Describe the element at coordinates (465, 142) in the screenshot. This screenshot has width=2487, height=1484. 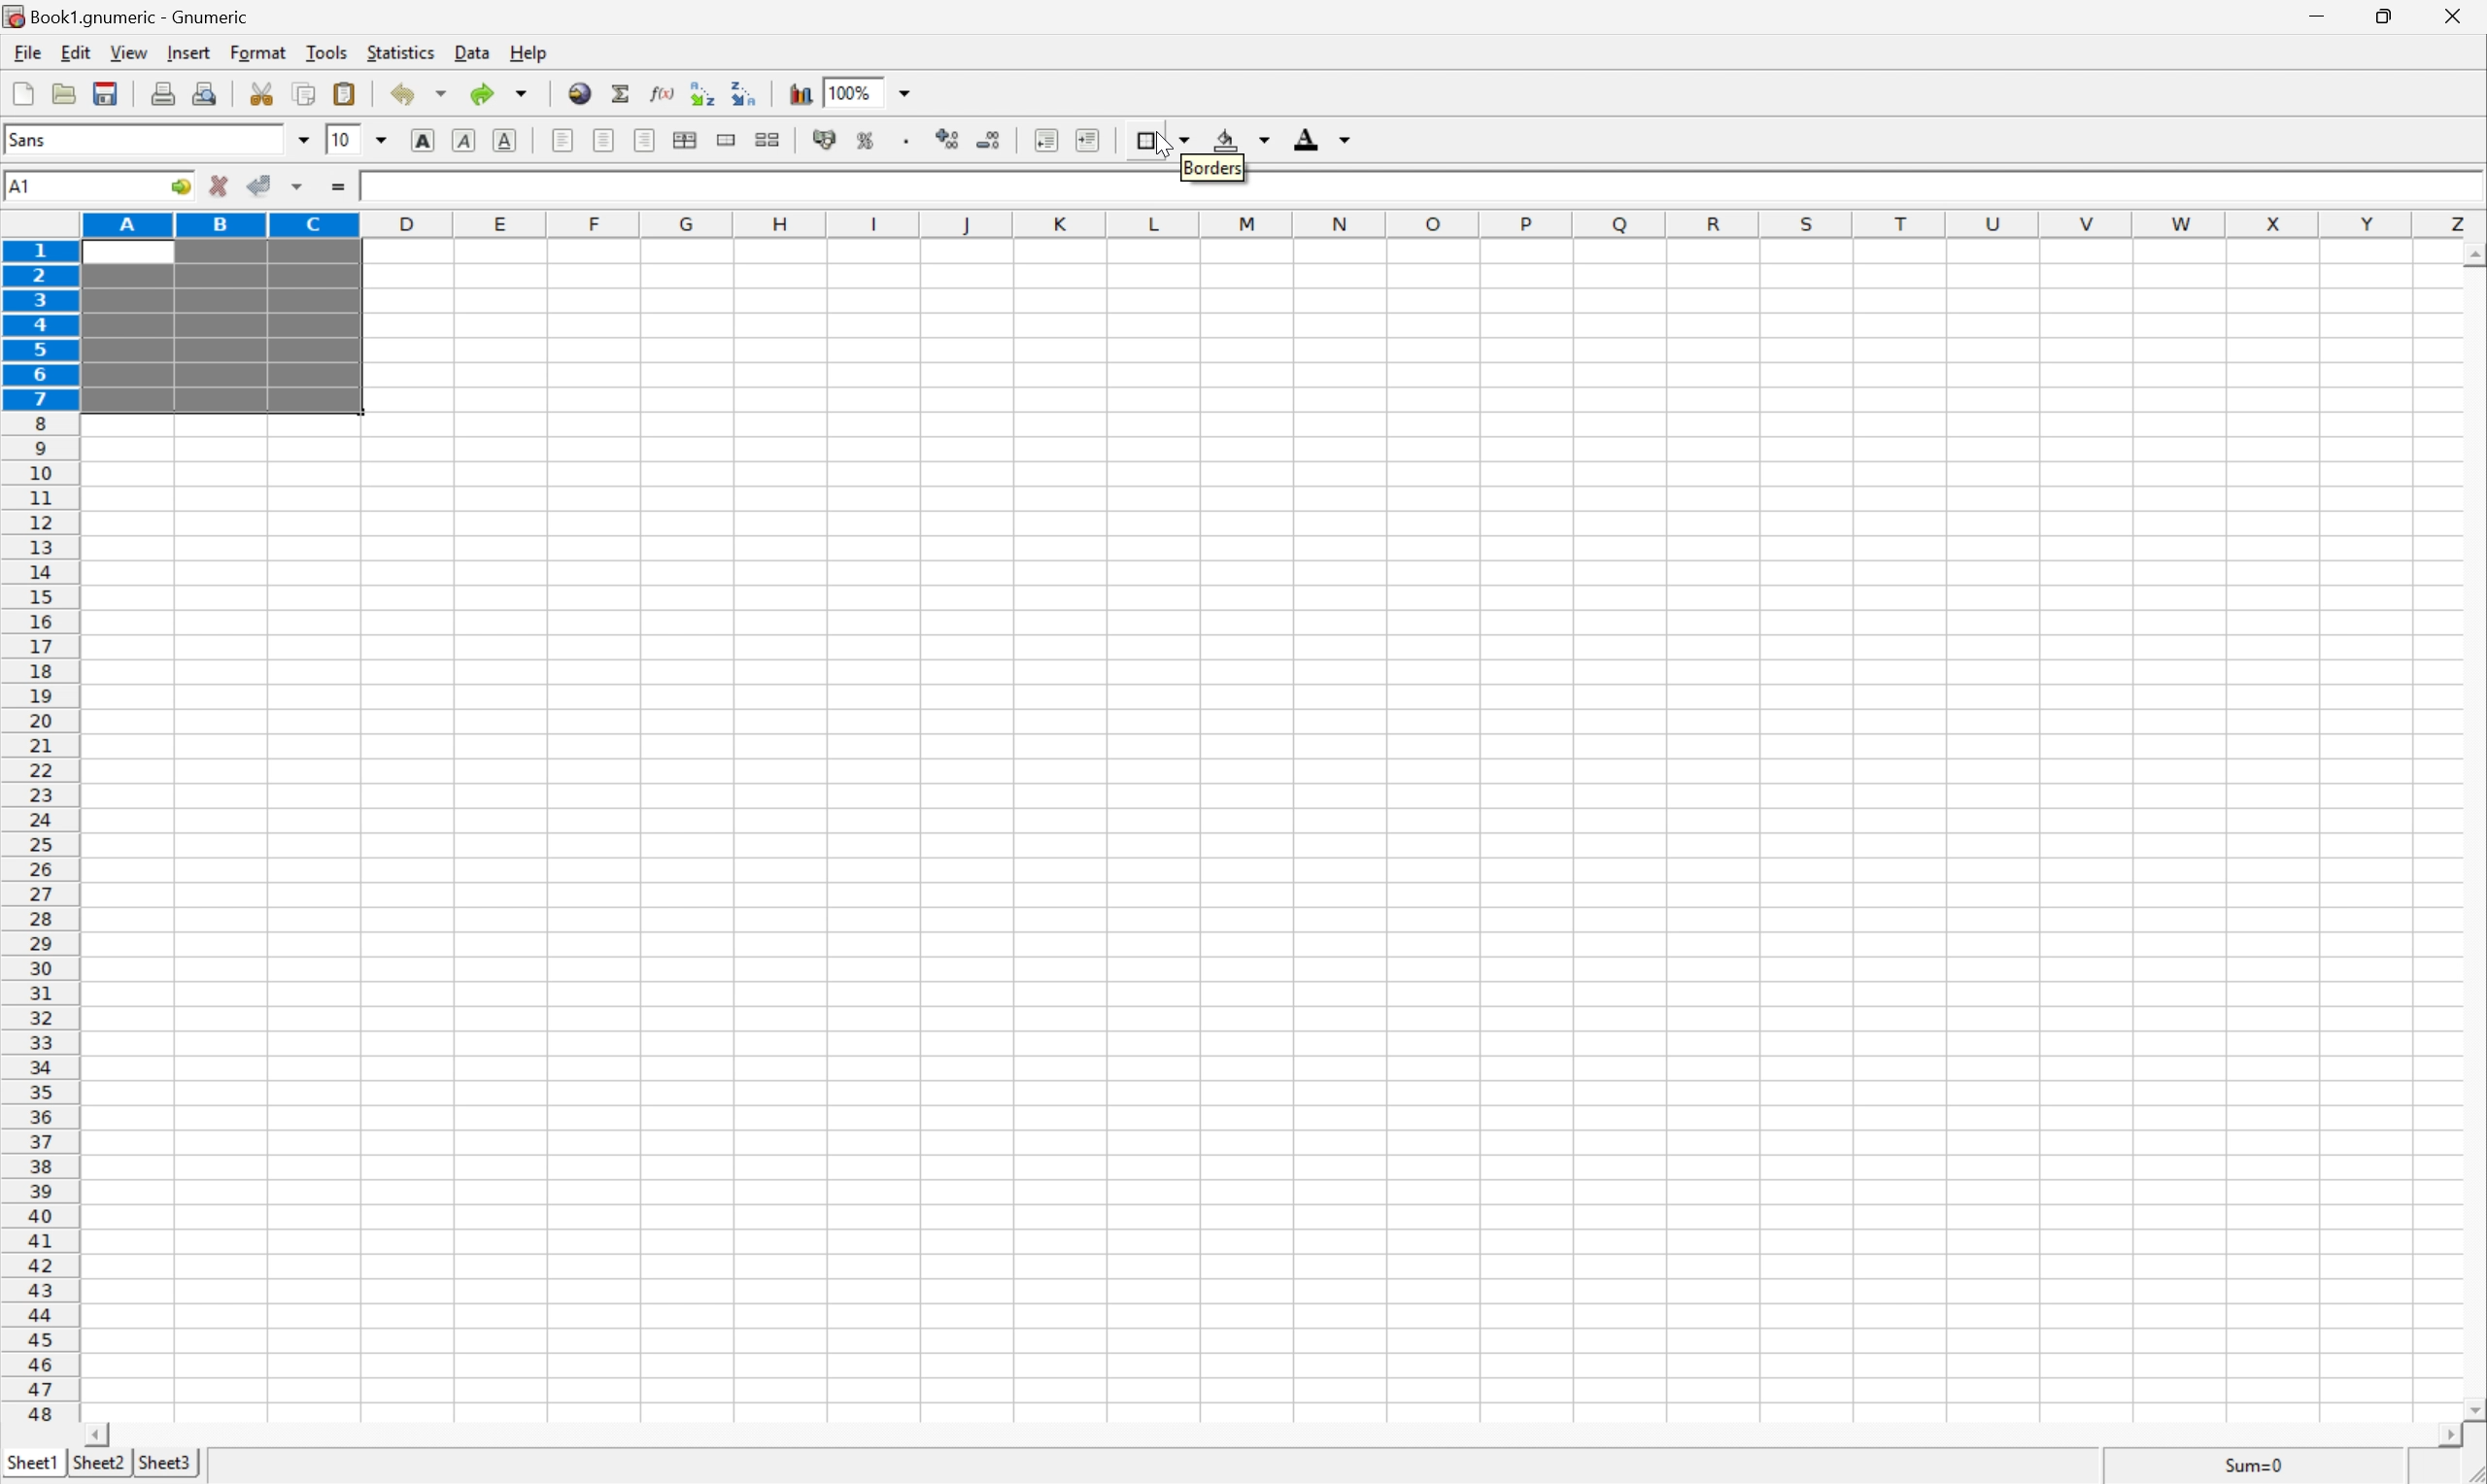
I see `italic` at that location.